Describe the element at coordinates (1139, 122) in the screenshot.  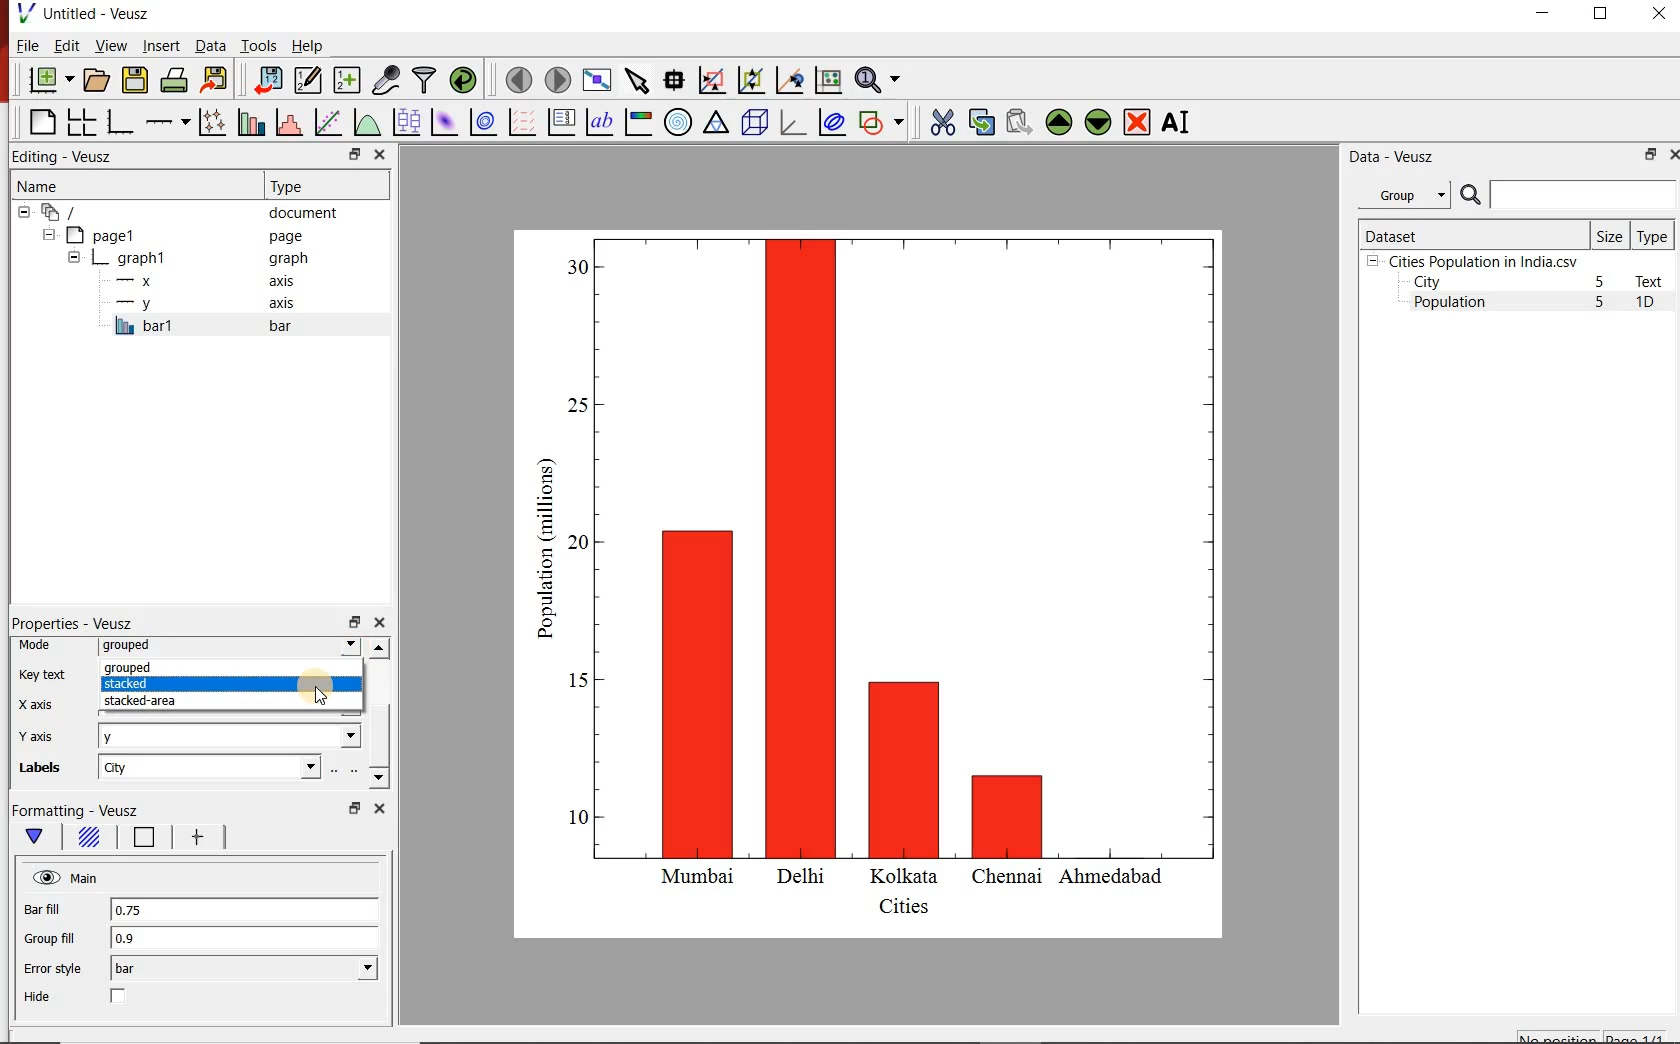
I see `remove the selected widgets` at that location.